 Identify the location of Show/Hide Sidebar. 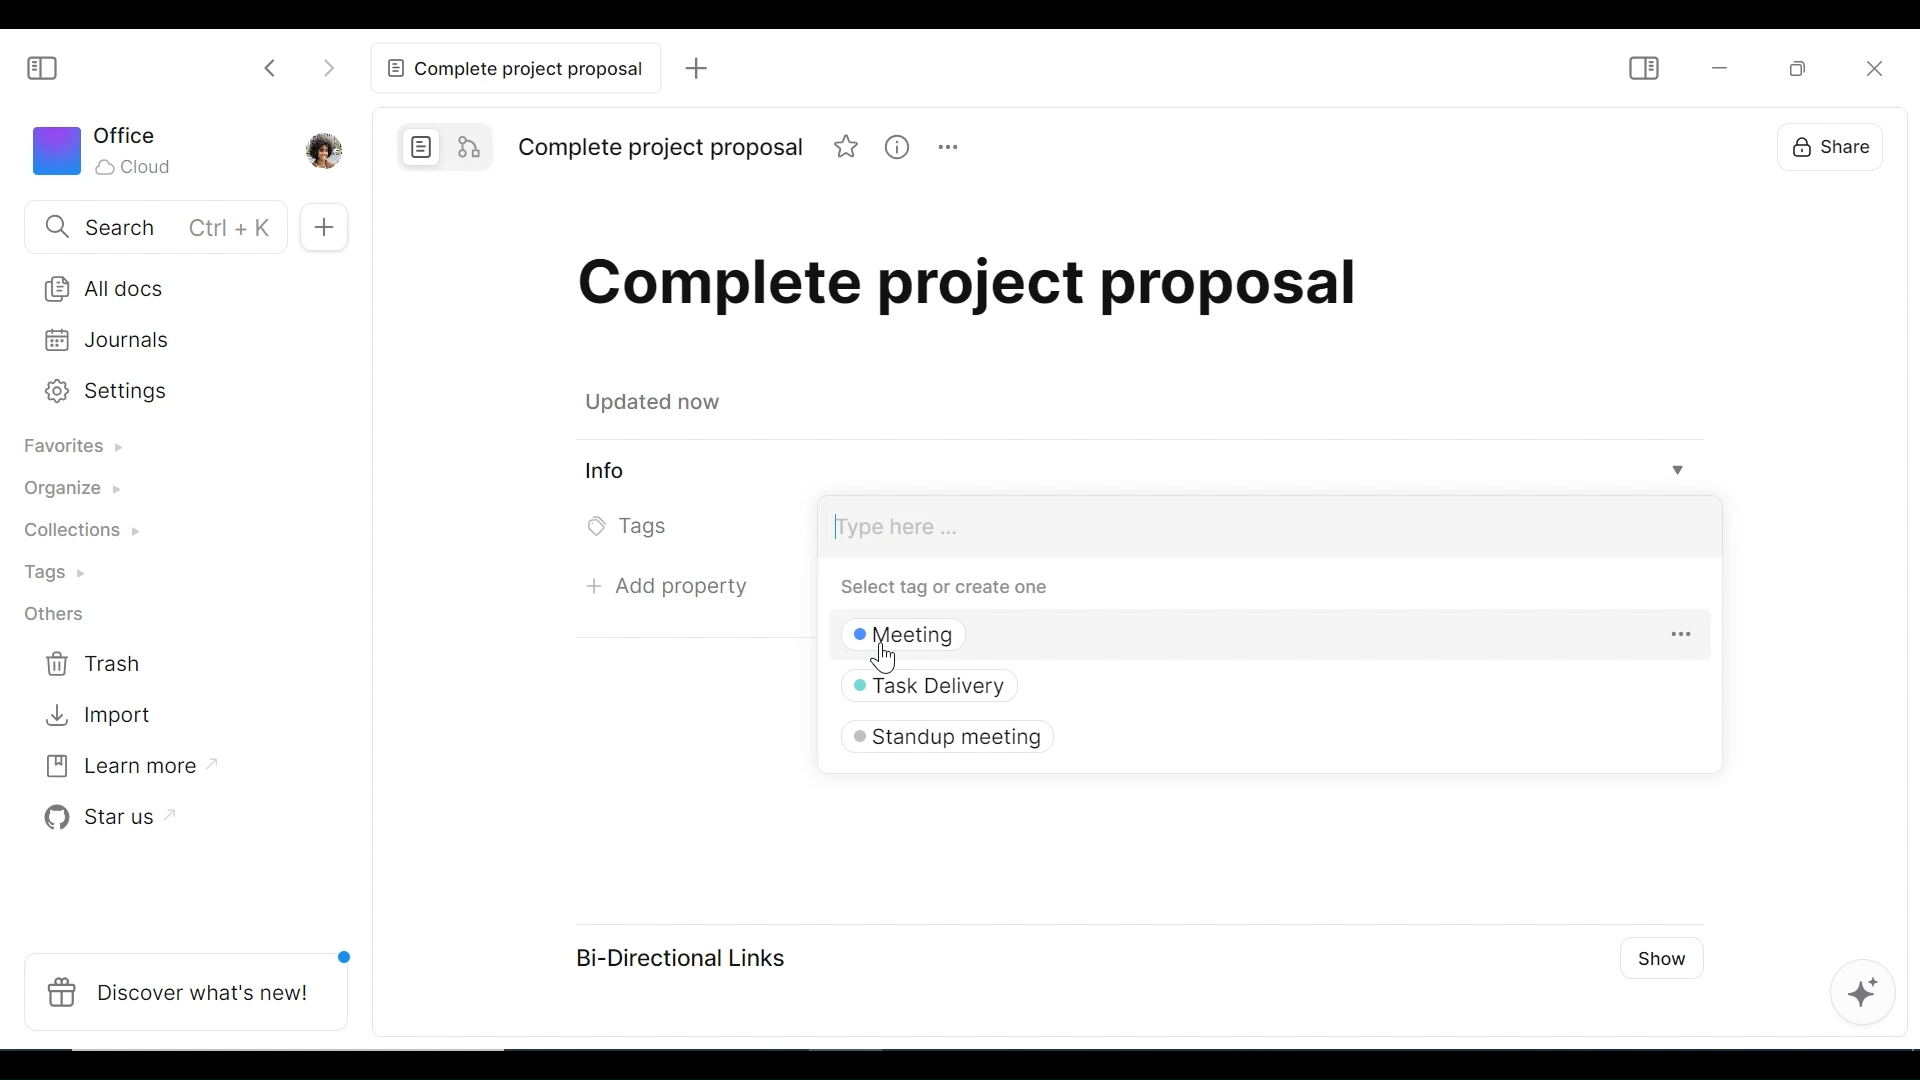
(1640, 70).